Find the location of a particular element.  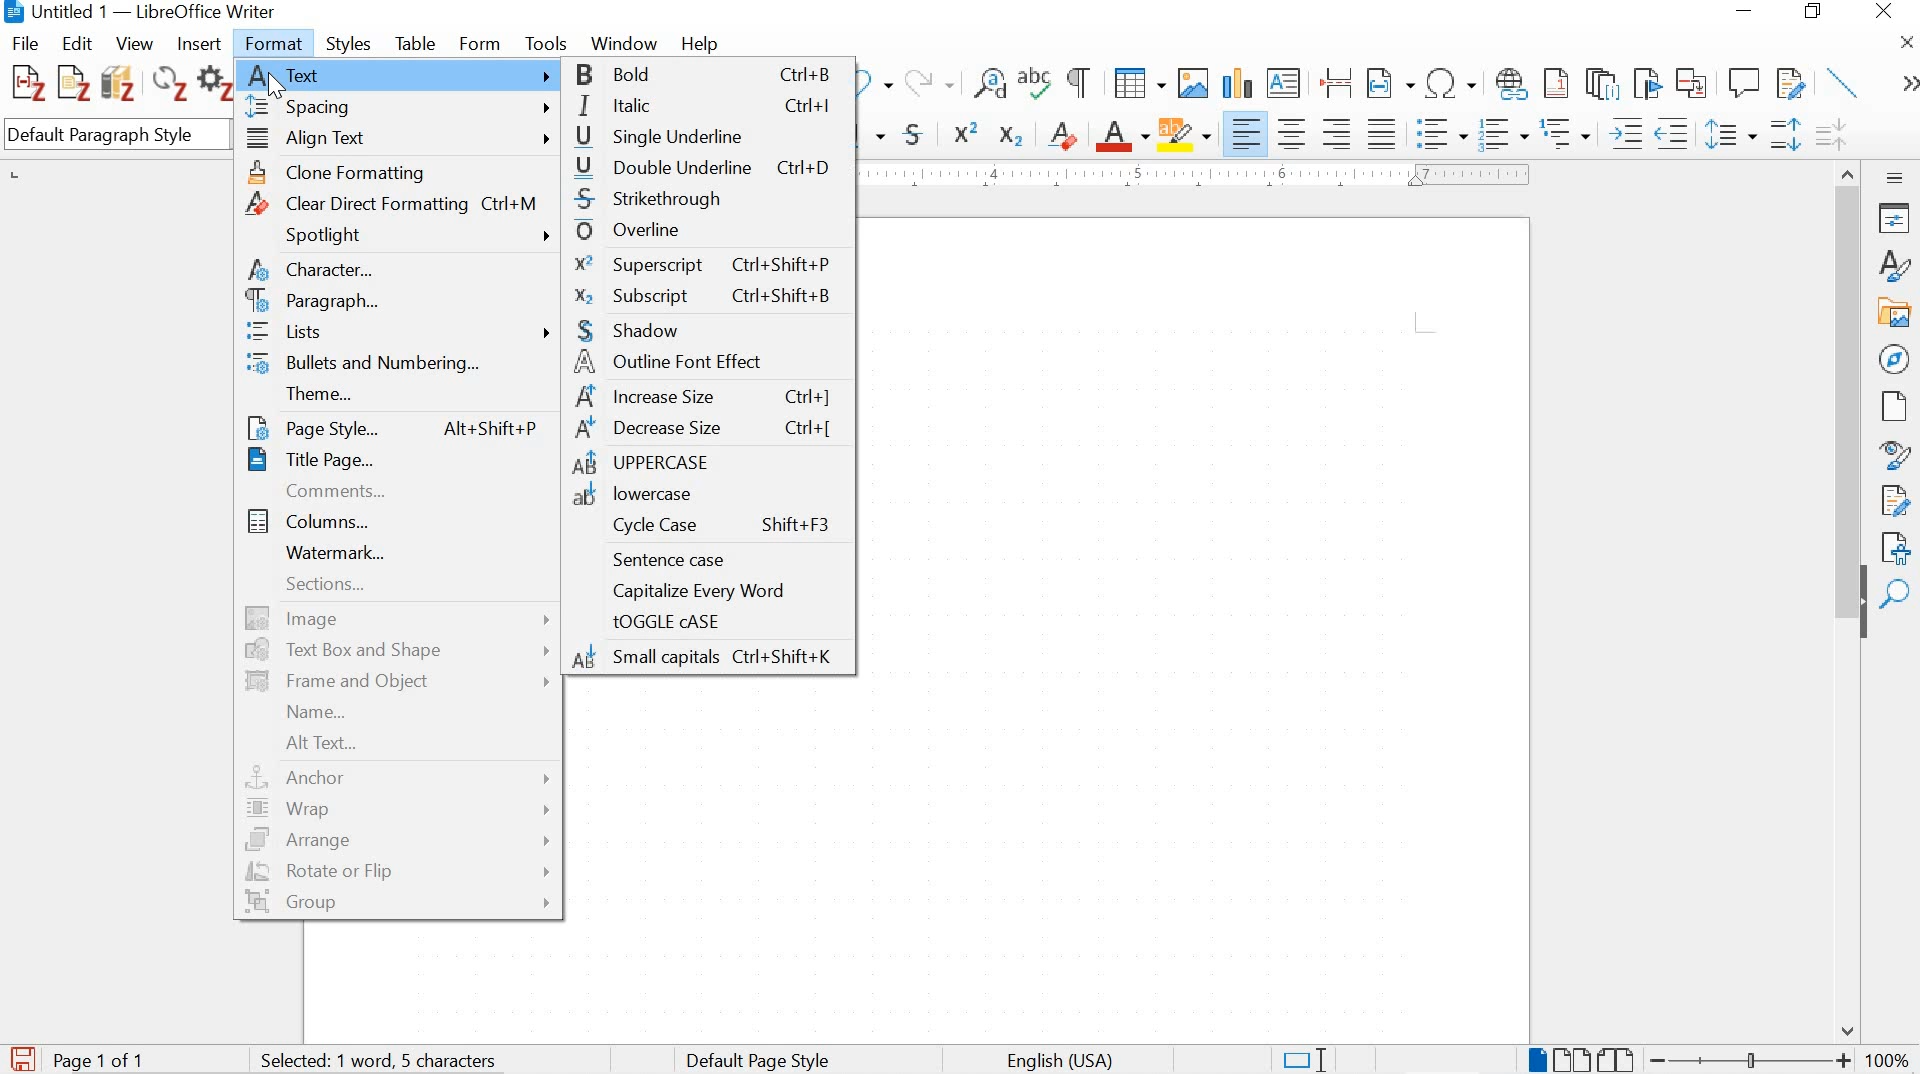

cycle case           Shift+F3 is located at coordinates (708, 526).